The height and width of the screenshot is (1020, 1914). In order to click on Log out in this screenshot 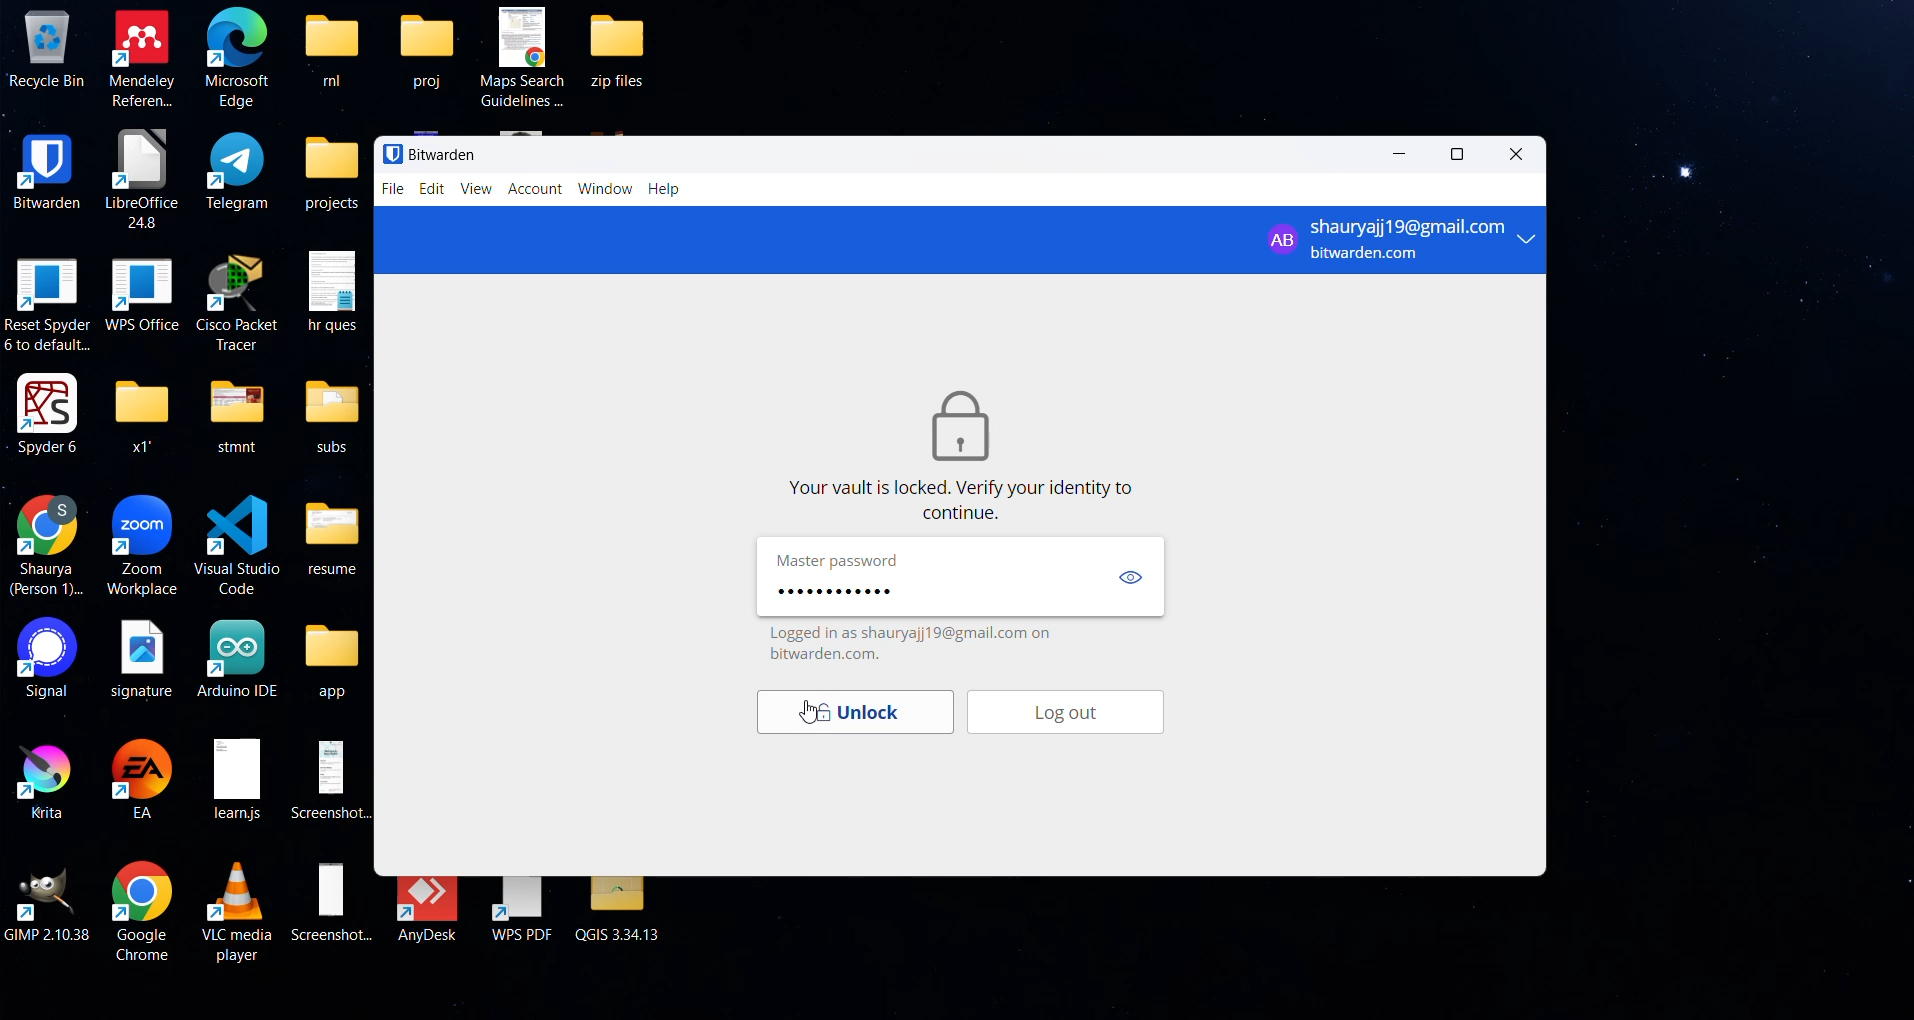, I will do `click(1080, 715)`.